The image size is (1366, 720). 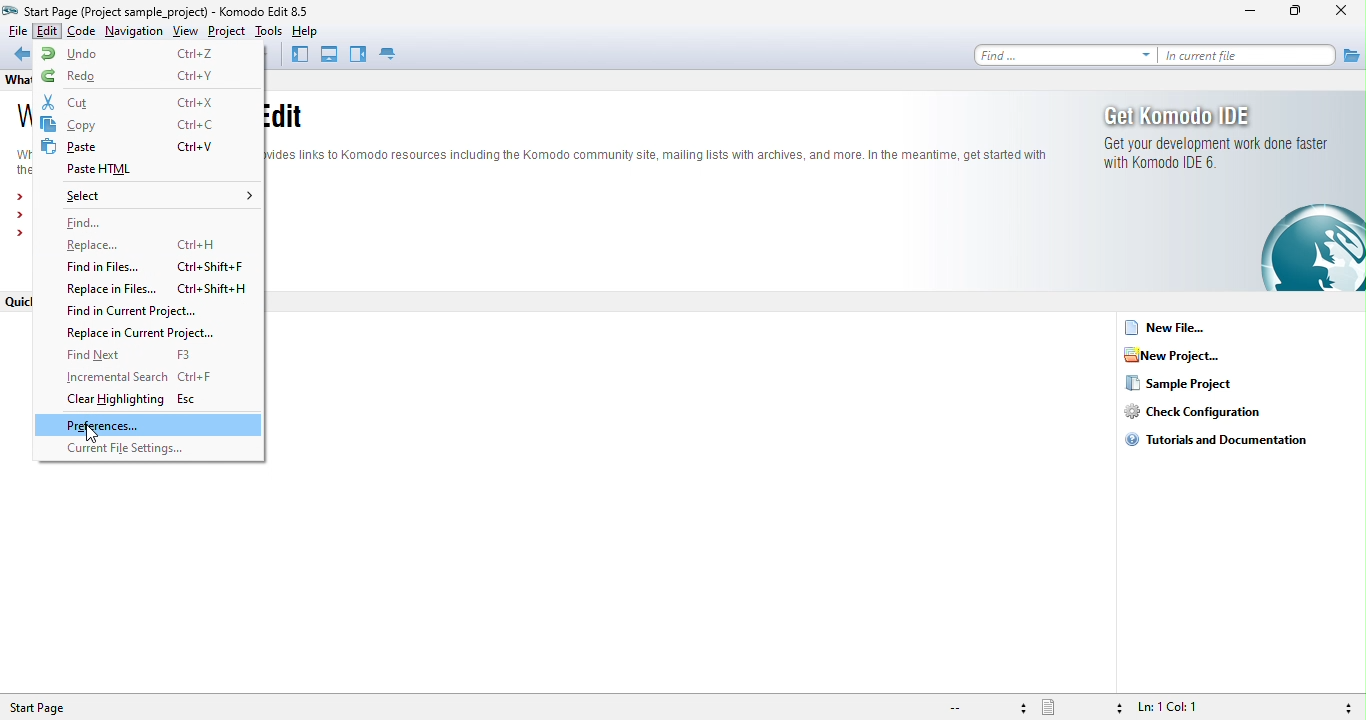 What do you see at coordinates (1189, 707) in the screenshot?
I see `ln 1, col 1` at bounding box center [1189, 707].